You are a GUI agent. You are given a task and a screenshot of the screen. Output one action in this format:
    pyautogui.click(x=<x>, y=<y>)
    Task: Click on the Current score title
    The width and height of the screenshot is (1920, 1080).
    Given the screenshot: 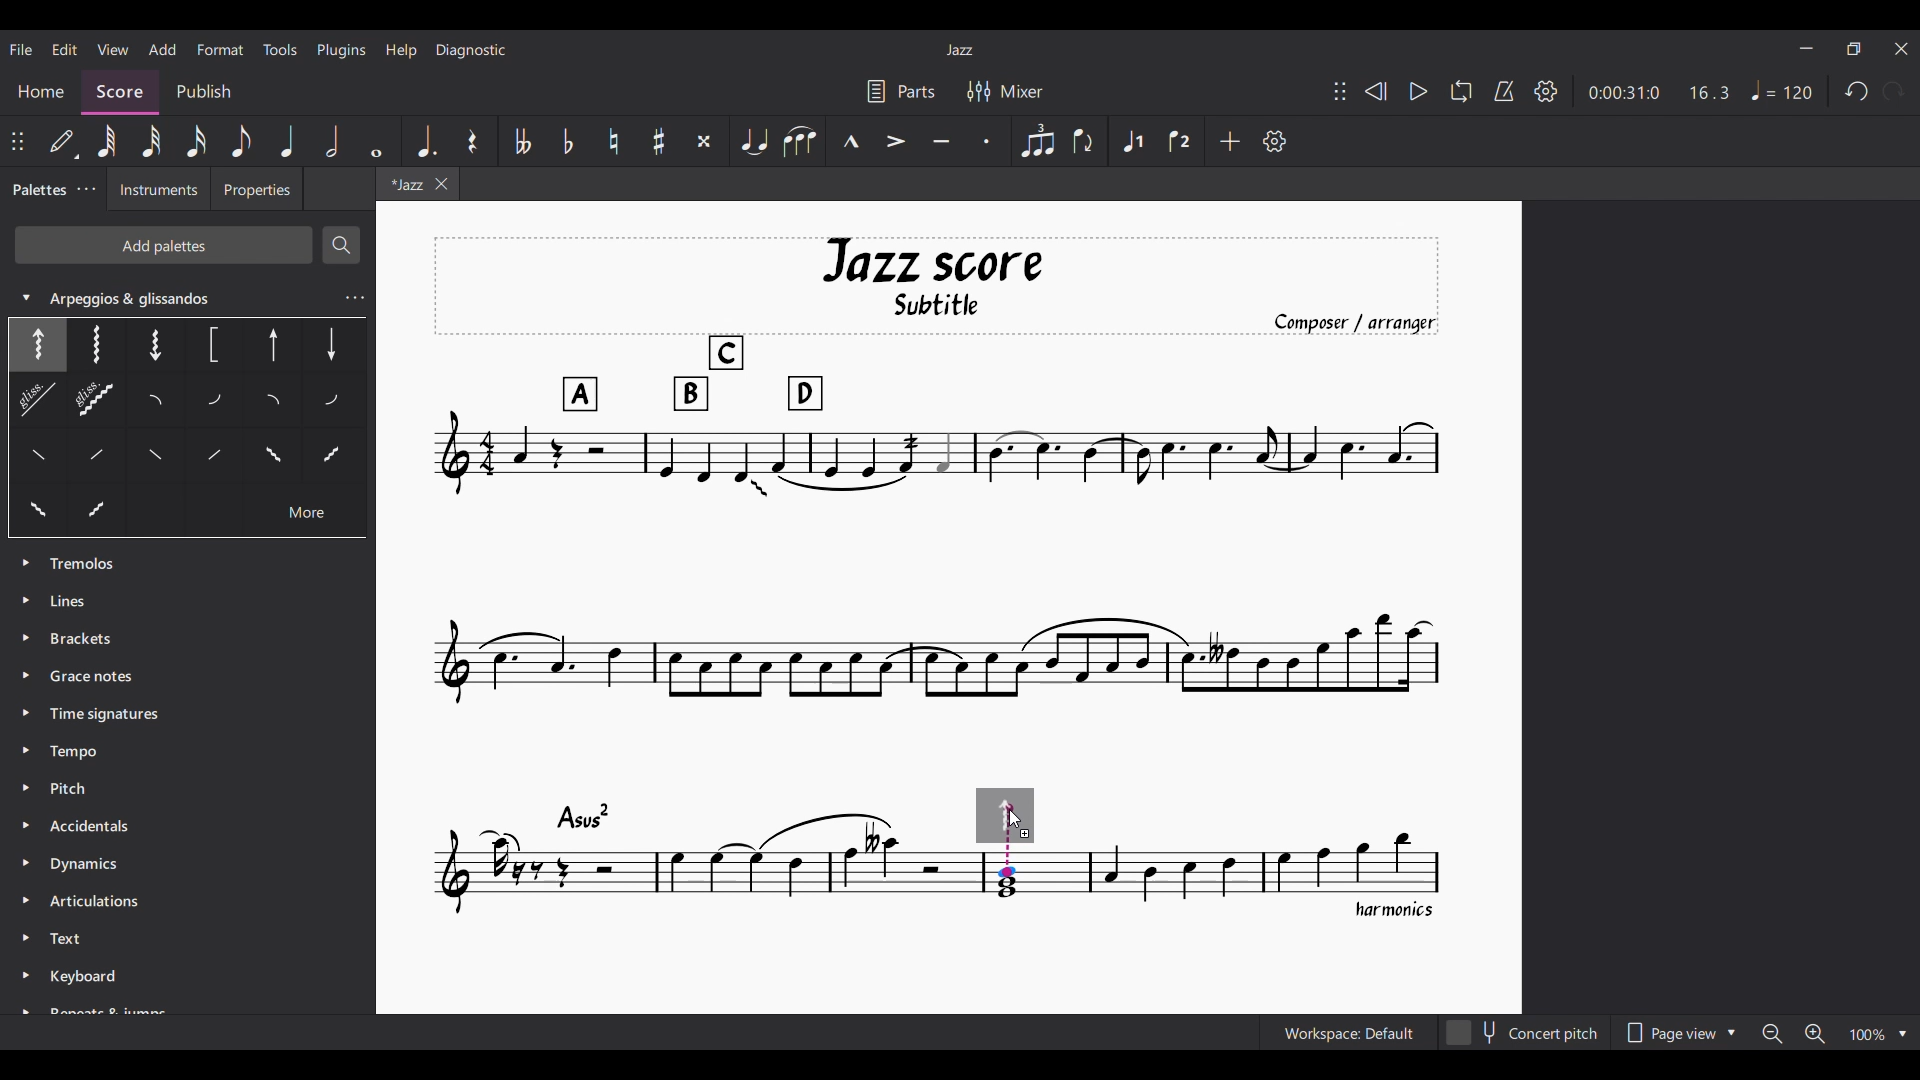 What is the action you would take?
    pyautogui.click(x=960, y=50)
    